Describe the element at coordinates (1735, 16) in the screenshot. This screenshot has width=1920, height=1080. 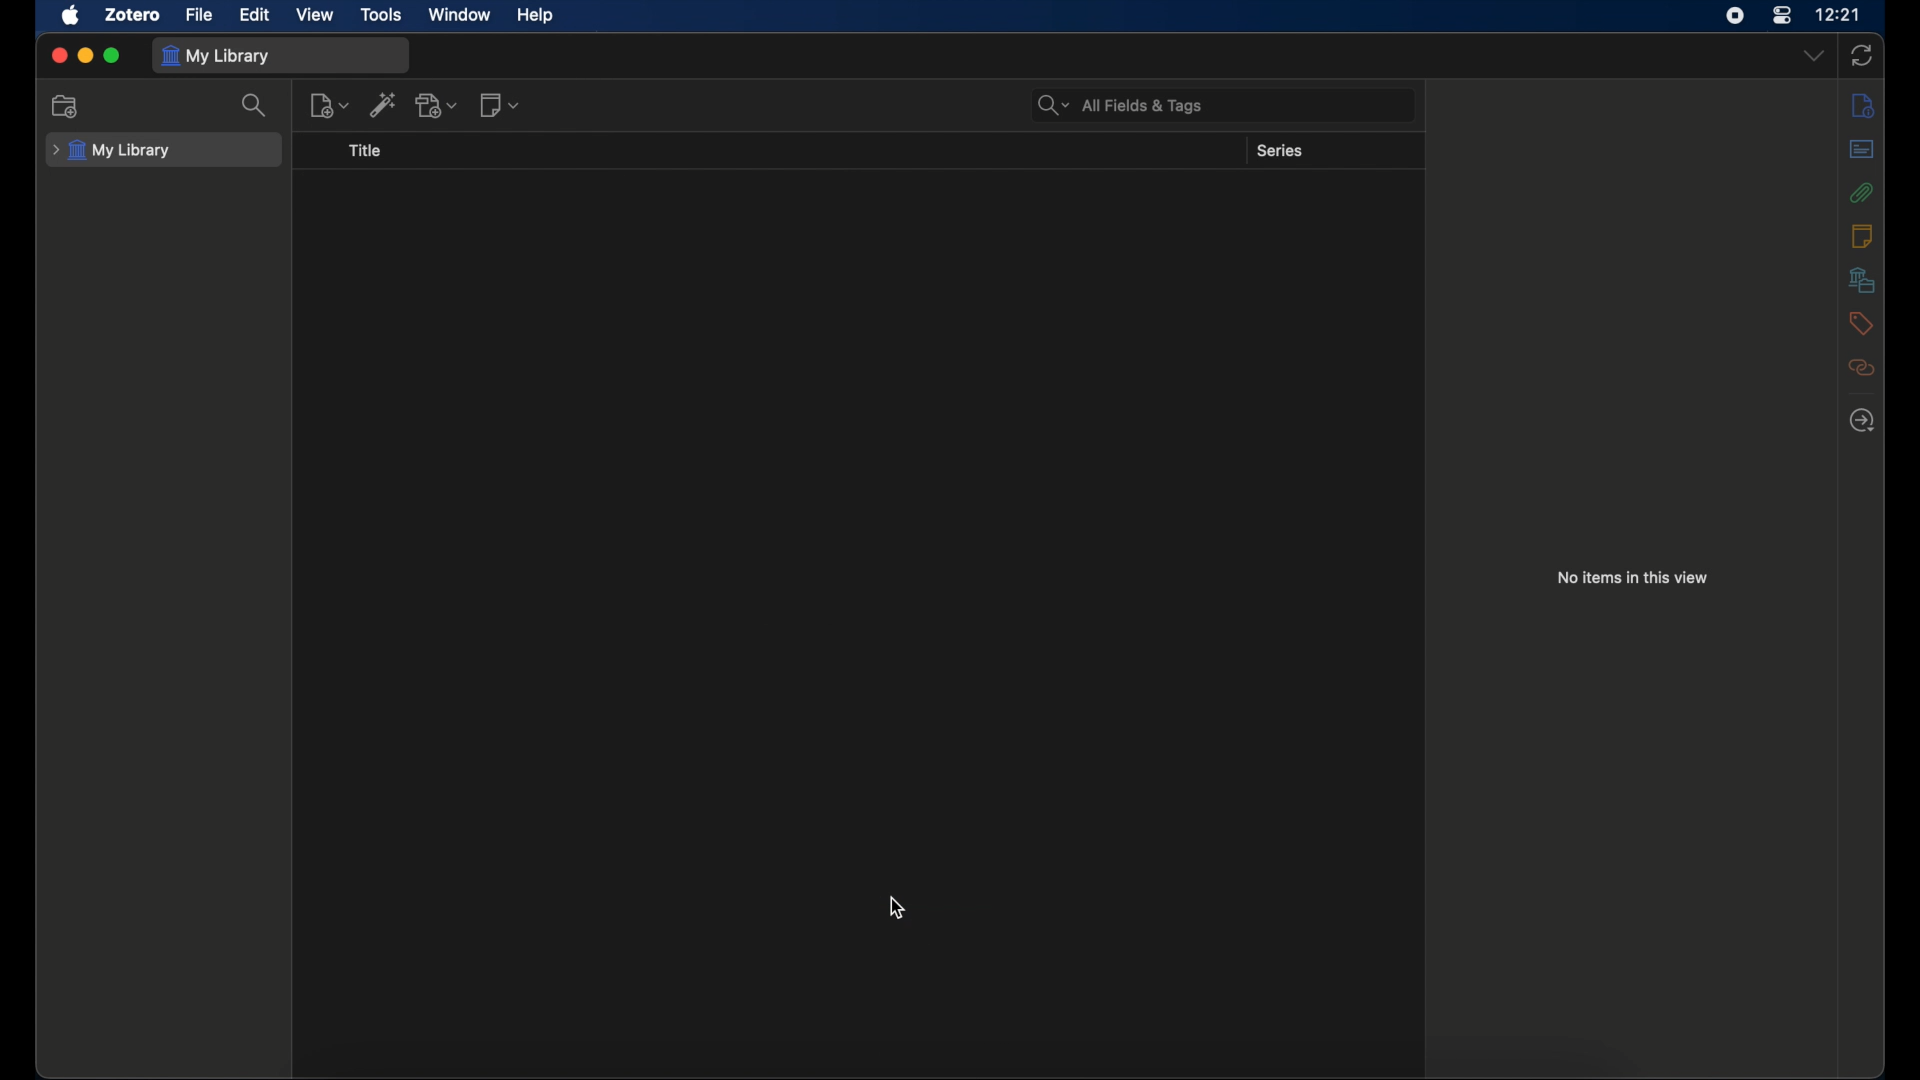
I see `screen recorder` at that location.